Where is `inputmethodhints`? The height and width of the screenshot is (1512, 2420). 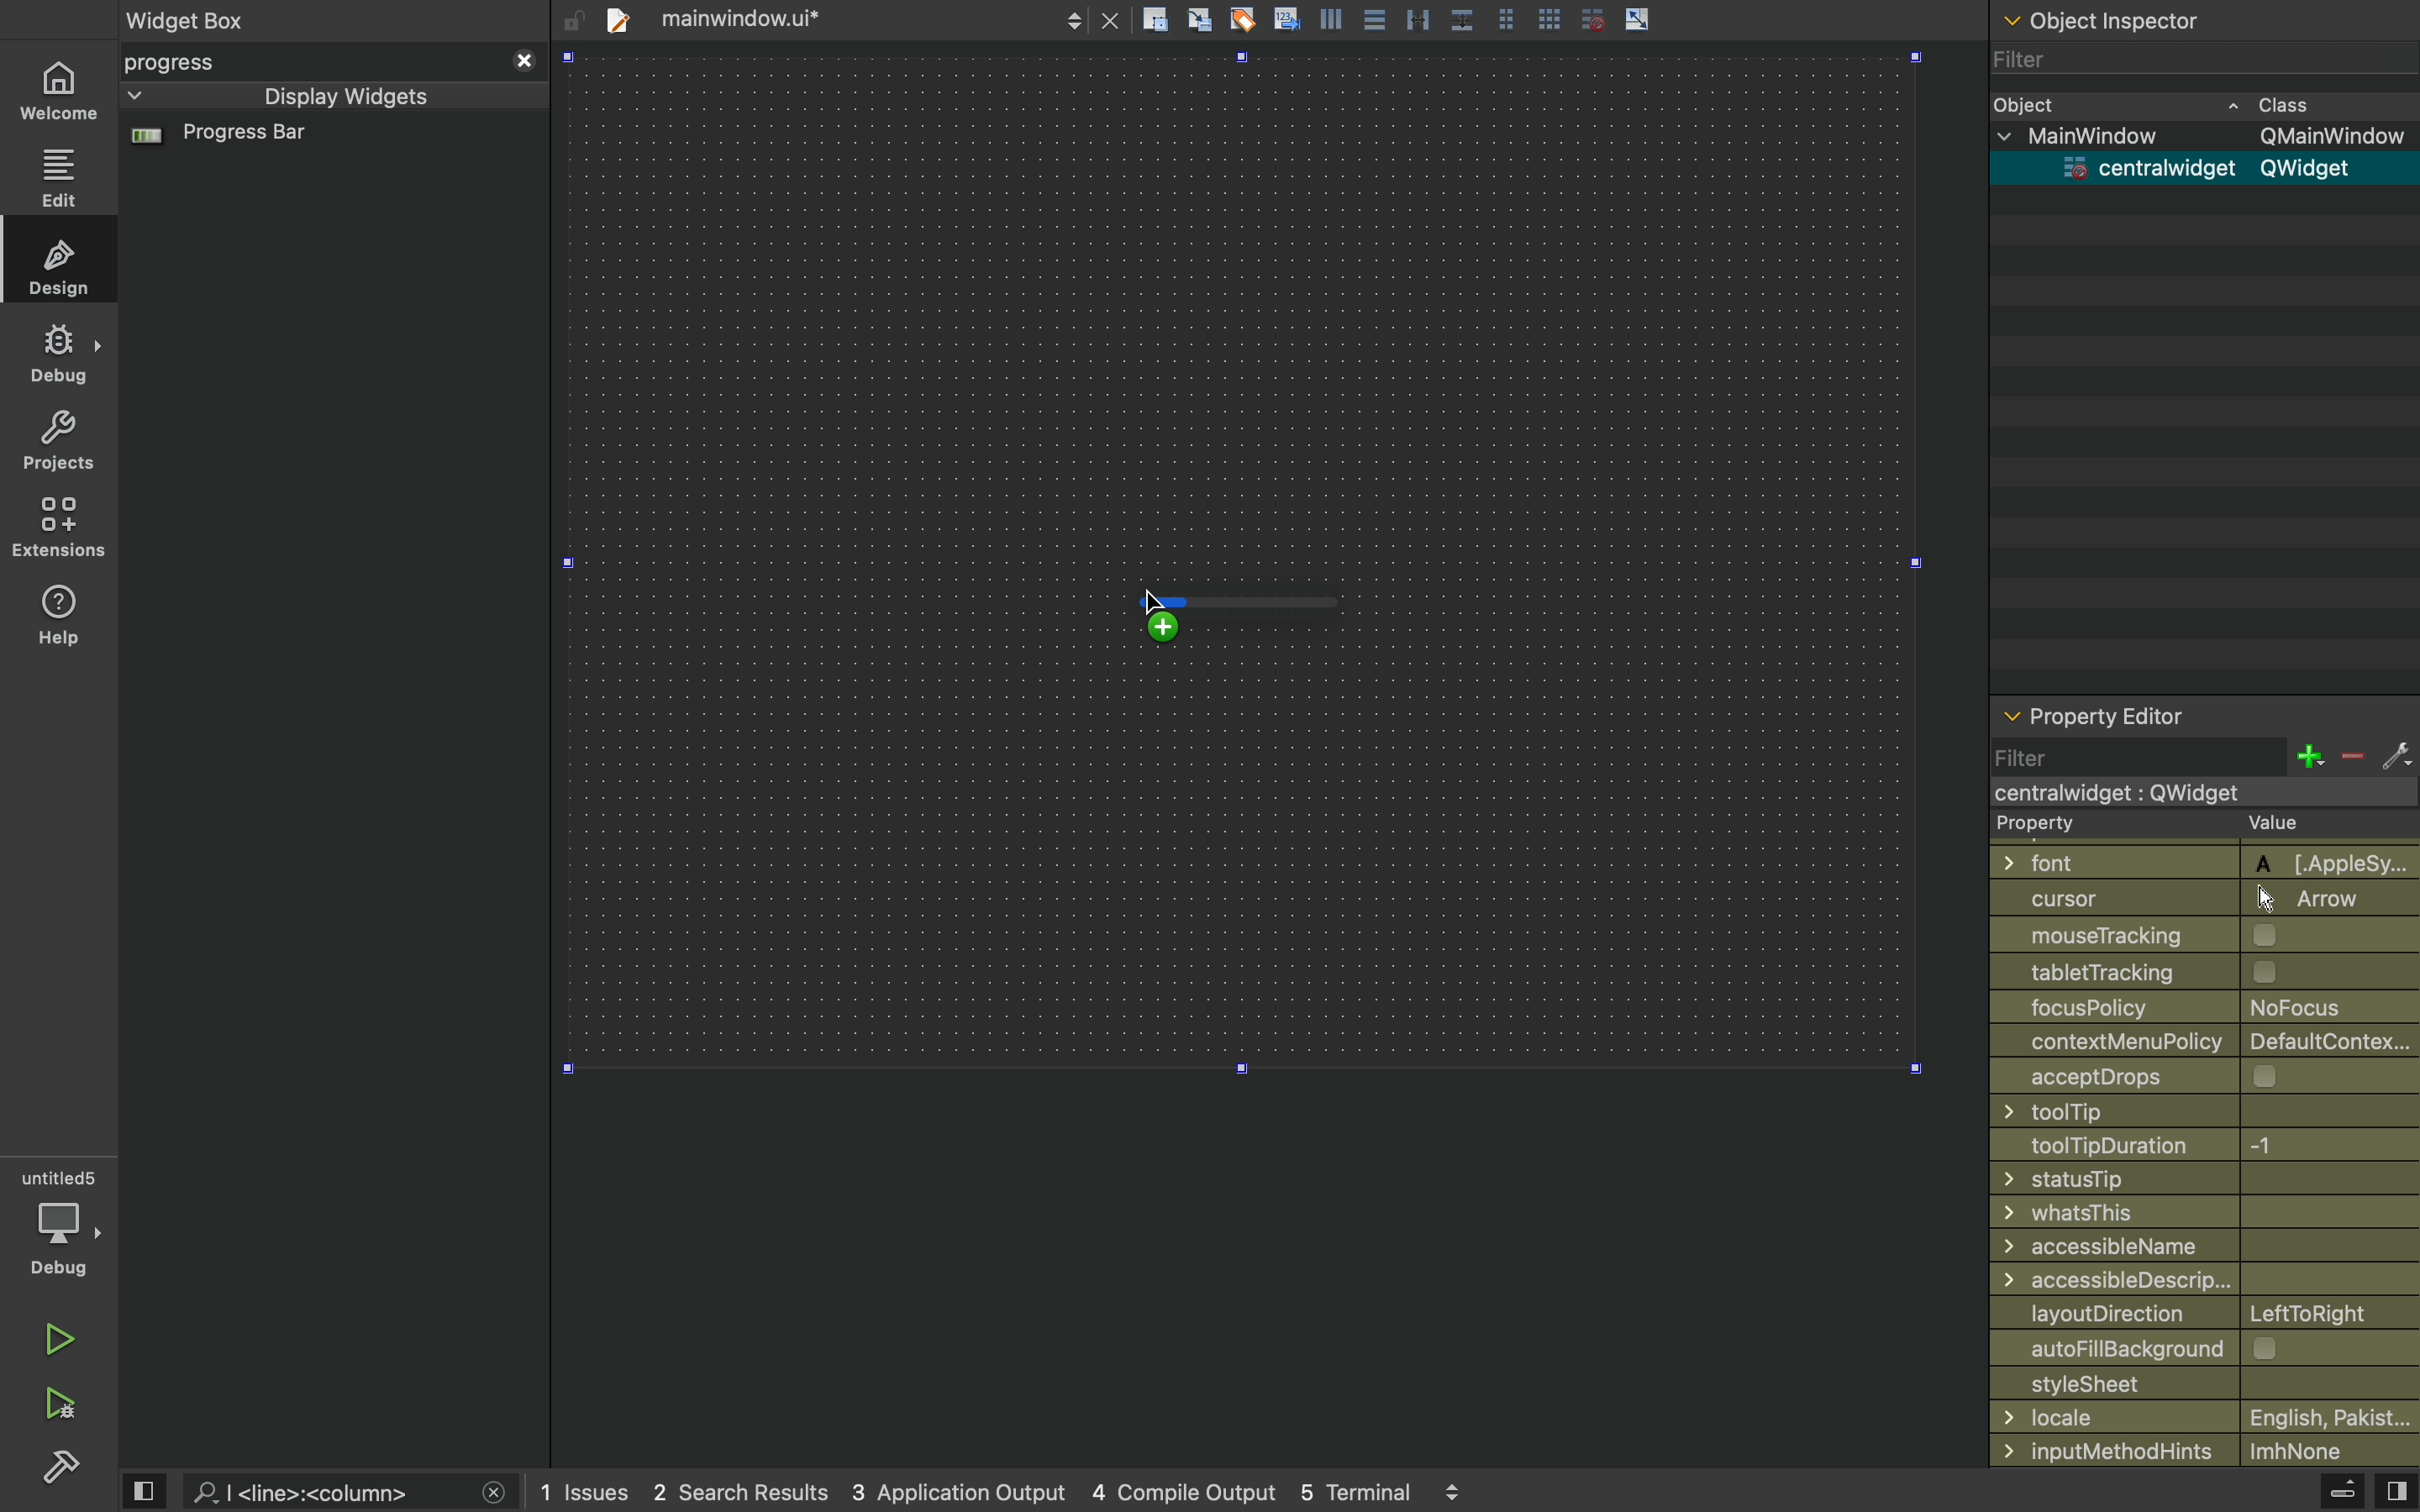 inputmethodhints is located at coordinates (2203, 1448).